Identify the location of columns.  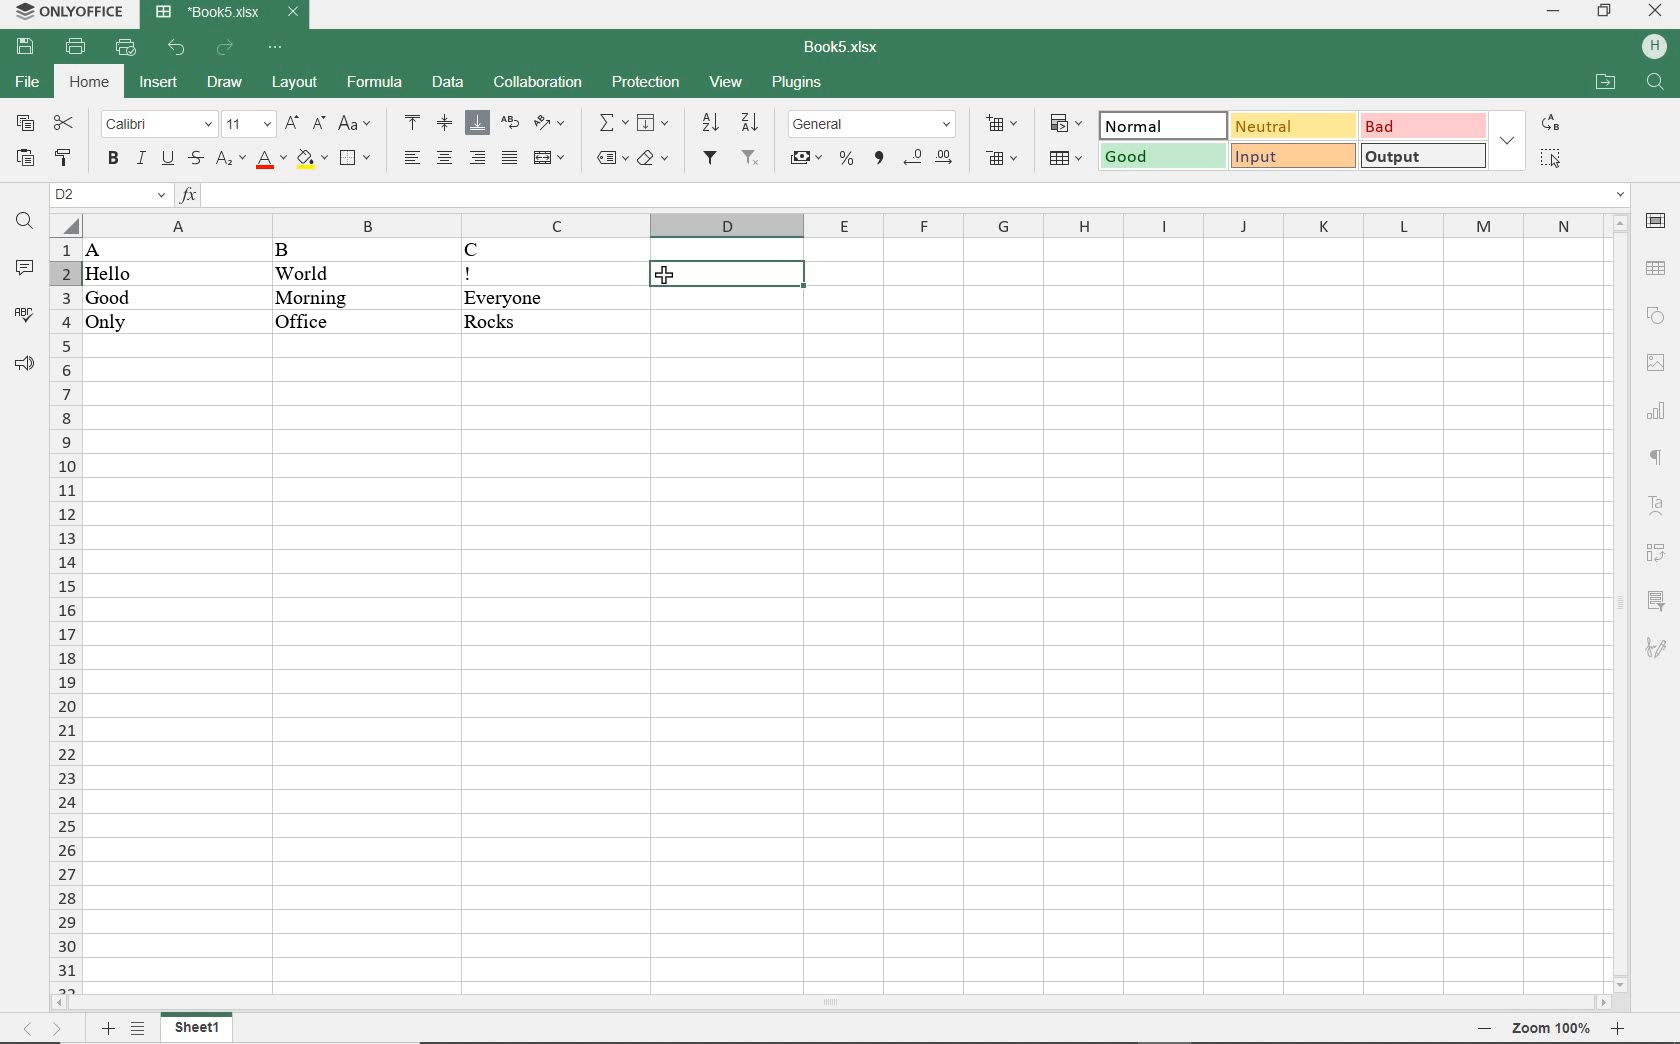
(838, 226).